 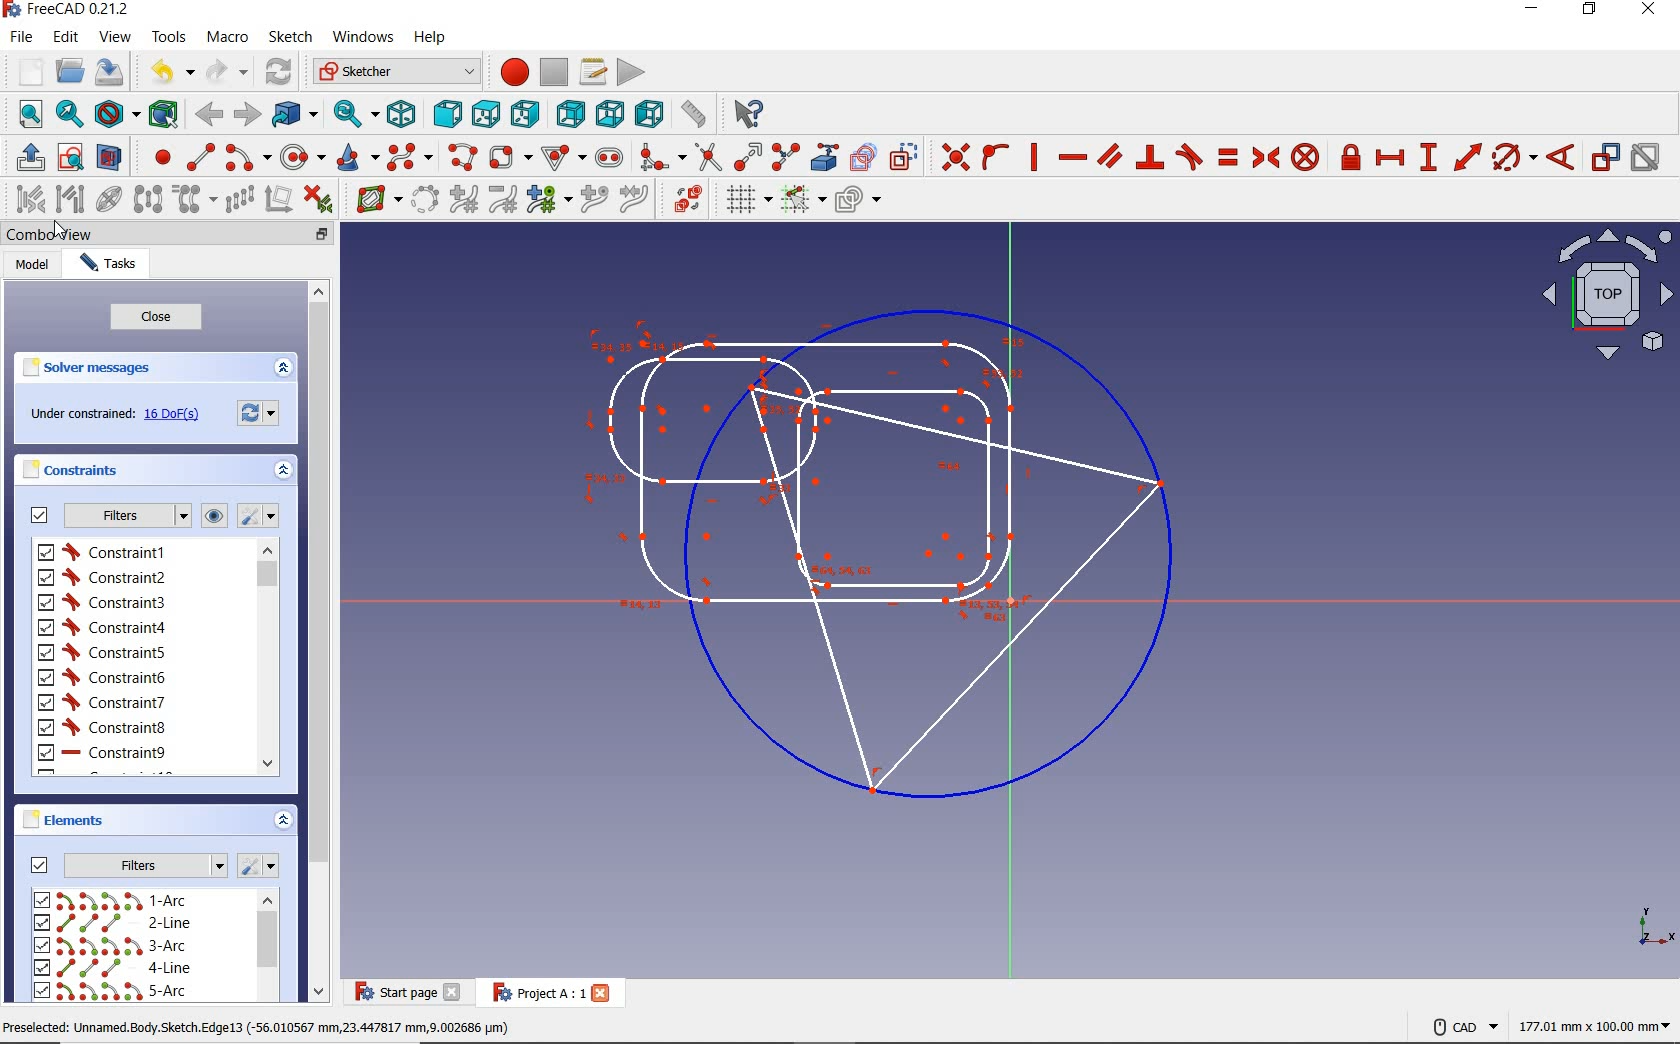 I want to click on save, so click(x=109, y=72).